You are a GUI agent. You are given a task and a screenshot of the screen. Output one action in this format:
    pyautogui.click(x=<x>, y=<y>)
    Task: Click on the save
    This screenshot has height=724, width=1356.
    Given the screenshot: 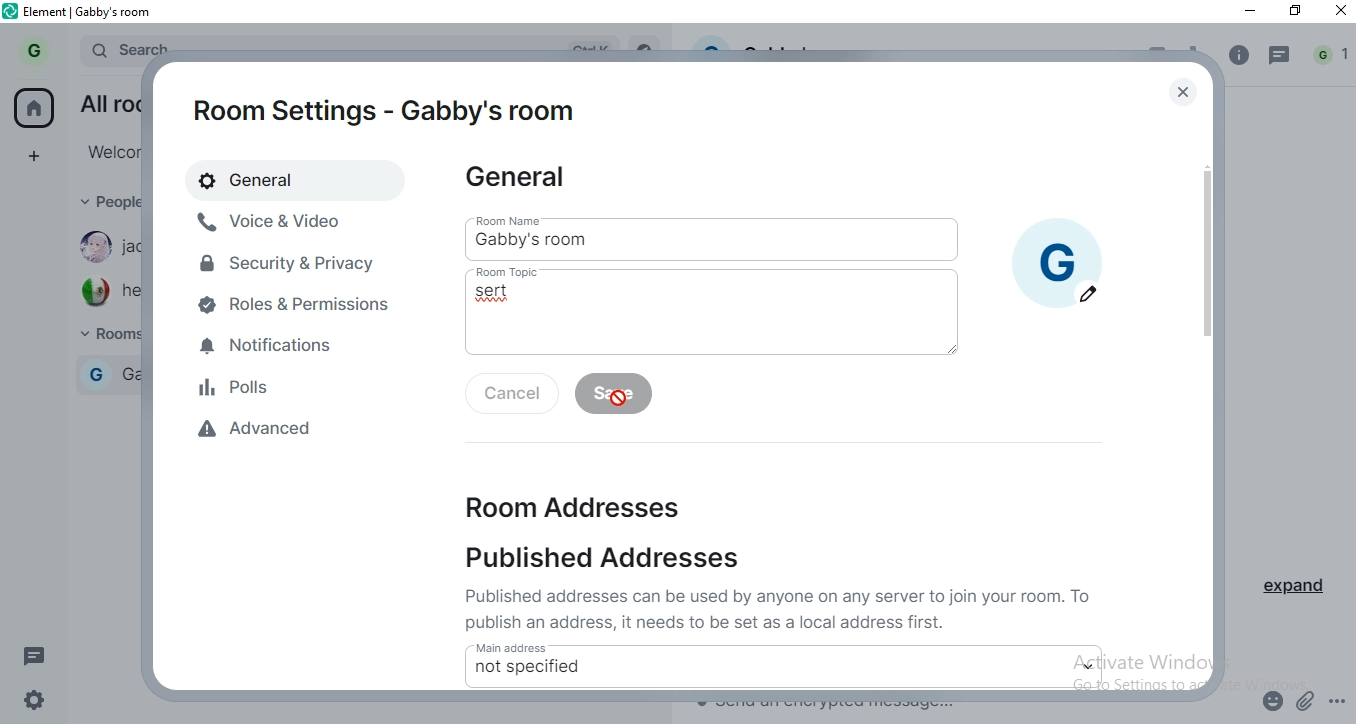 What is the action you would take?
    pyautogui.click(x=616, y=394)
    